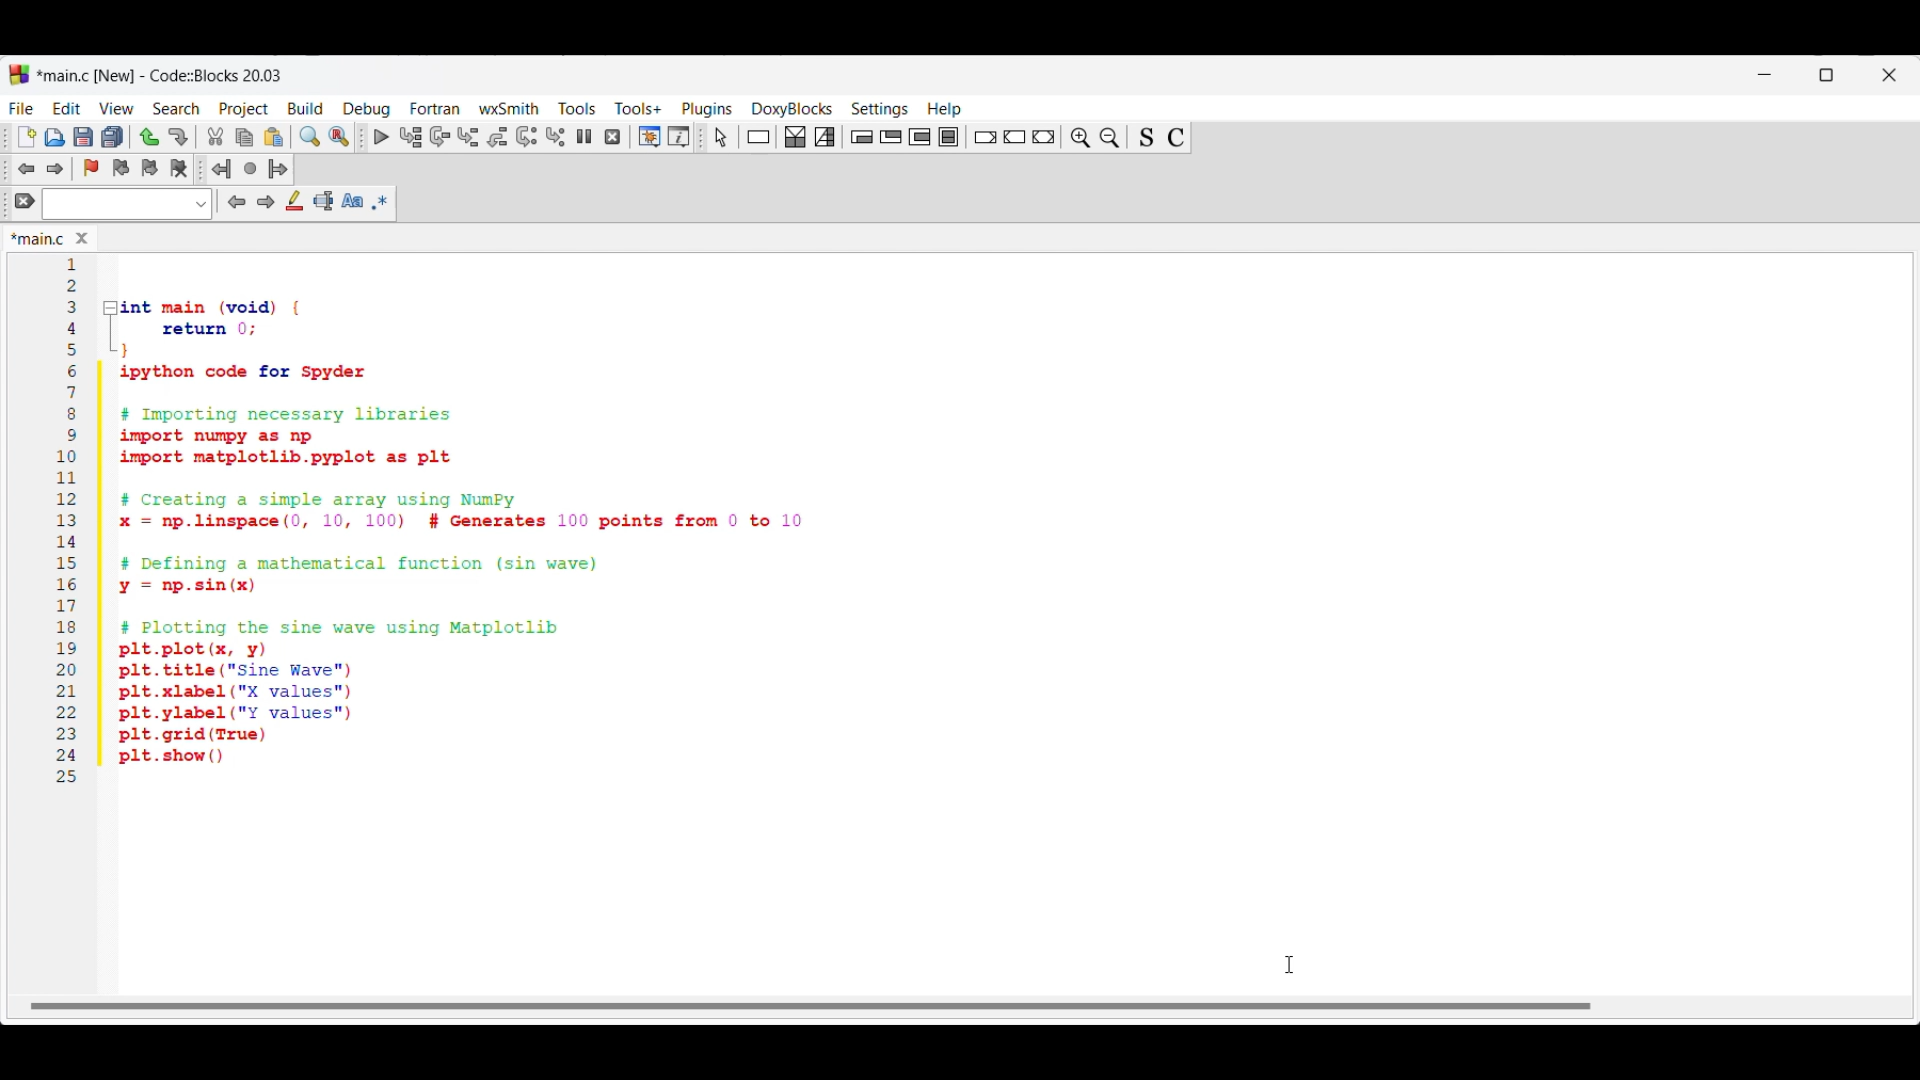  I want to click on Toggle source, so click(1146, 138).